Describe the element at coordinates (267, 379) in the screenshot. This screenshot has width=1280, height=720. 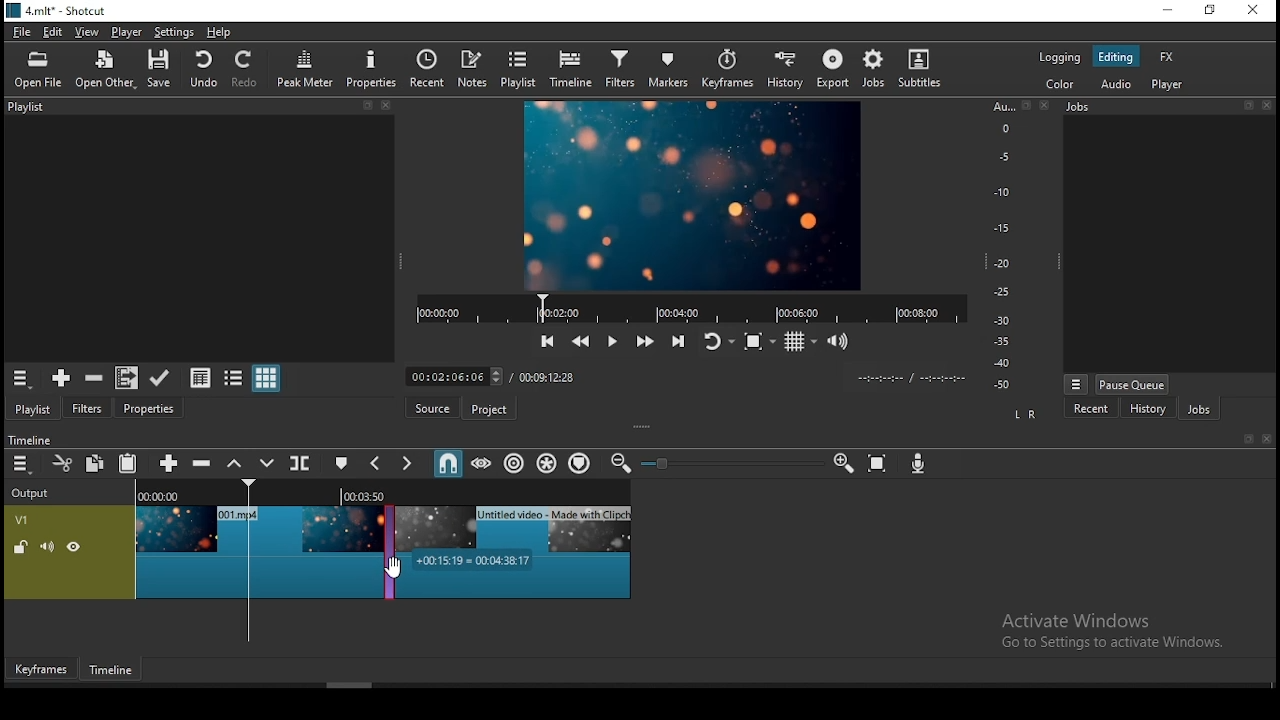
I see `view as icons` at that location.